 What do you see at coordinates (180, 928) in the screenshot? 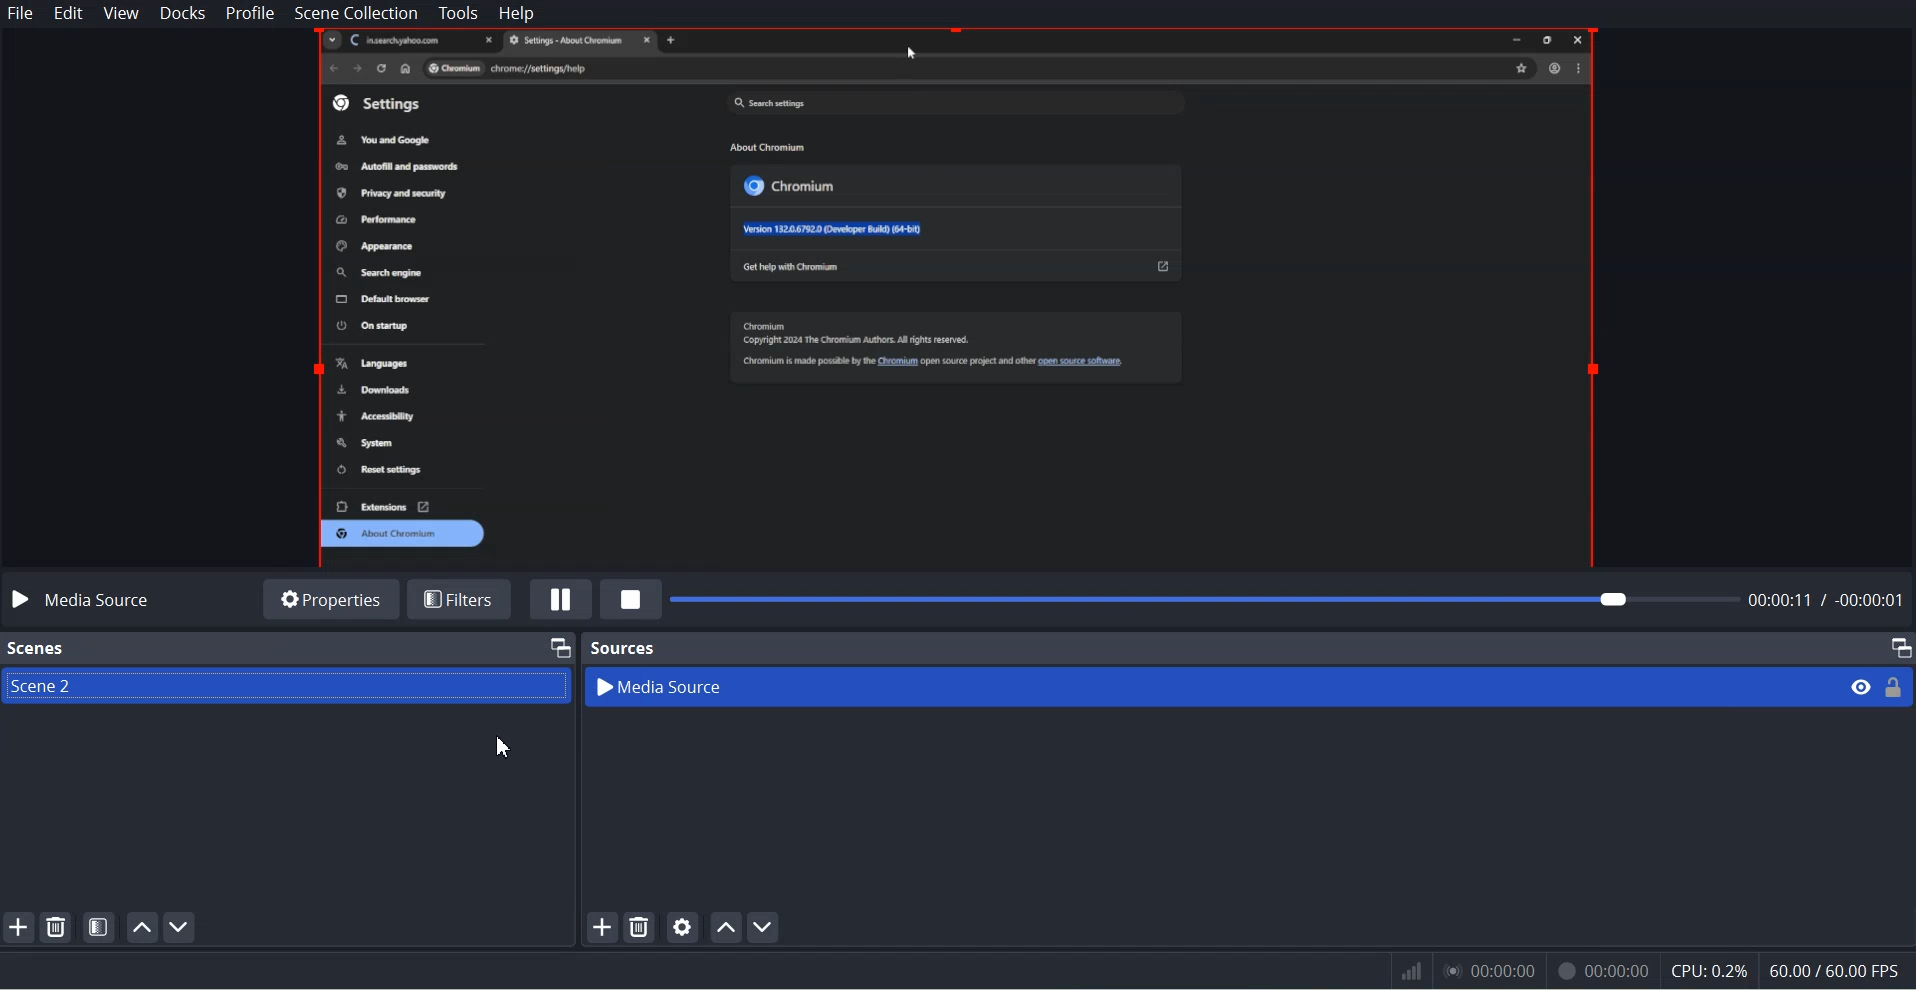
I see `Move Scene down` at bounding box center [180, 928].